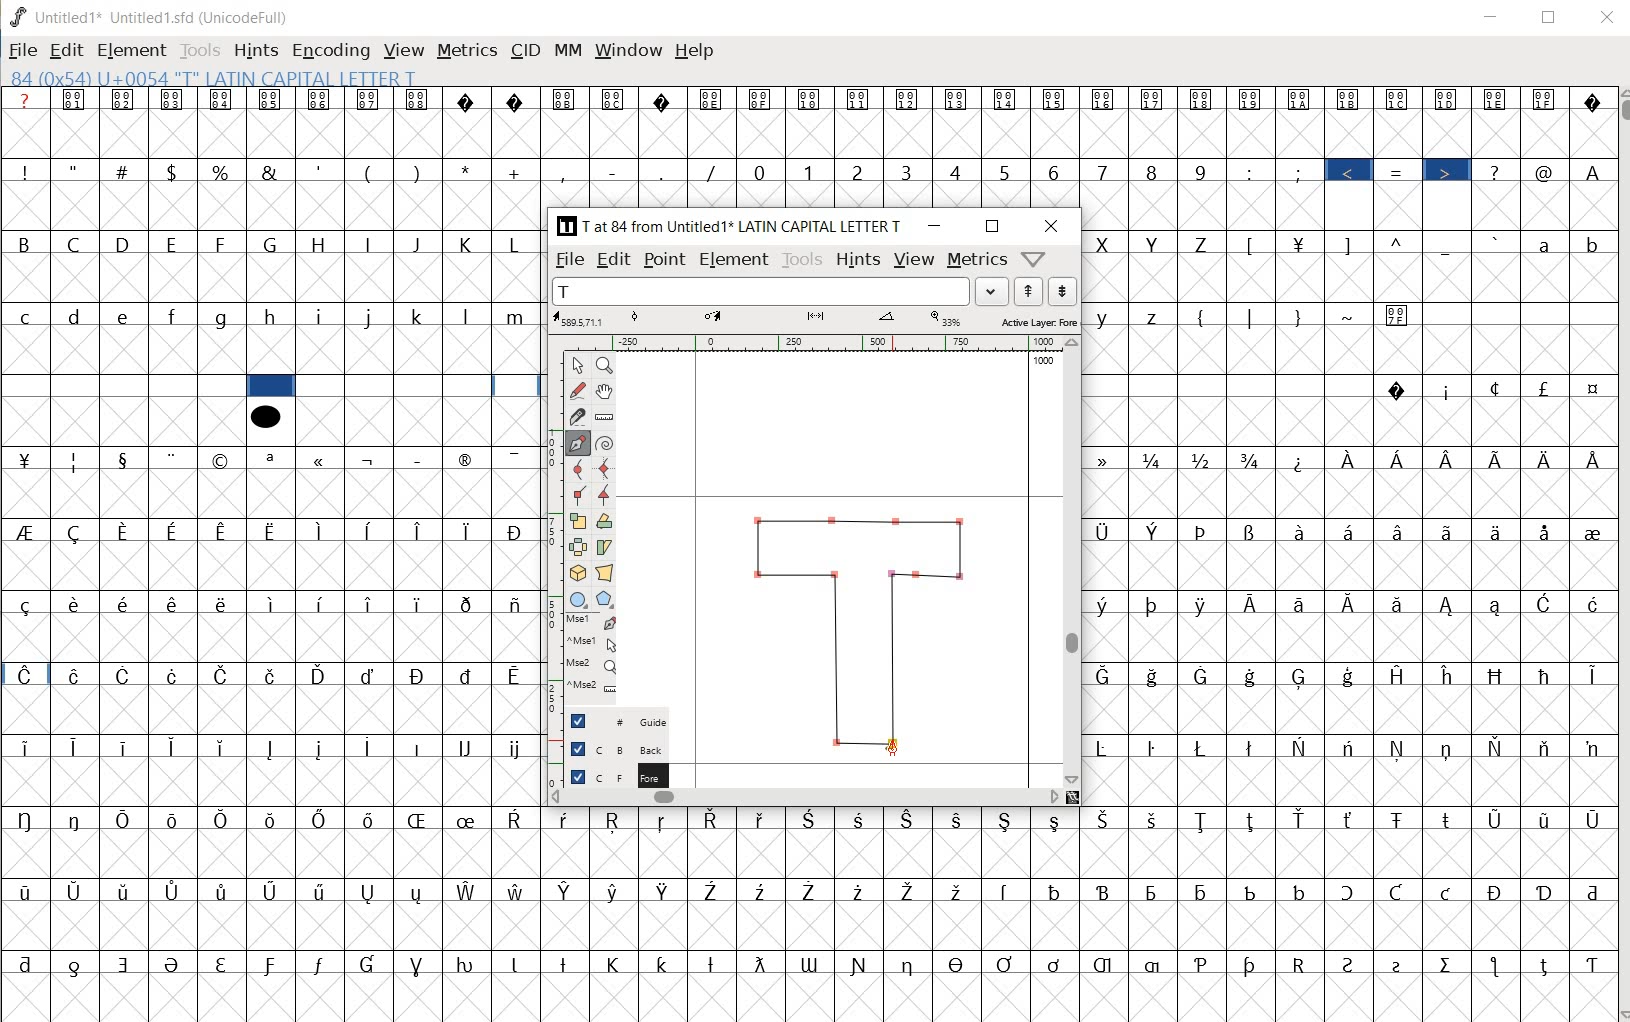 This screenshot has width=1630, height=1022. What do you see at coordinates (222, 962) in the screenshot?
I see `Symbol` at bounding box center [222, 962].